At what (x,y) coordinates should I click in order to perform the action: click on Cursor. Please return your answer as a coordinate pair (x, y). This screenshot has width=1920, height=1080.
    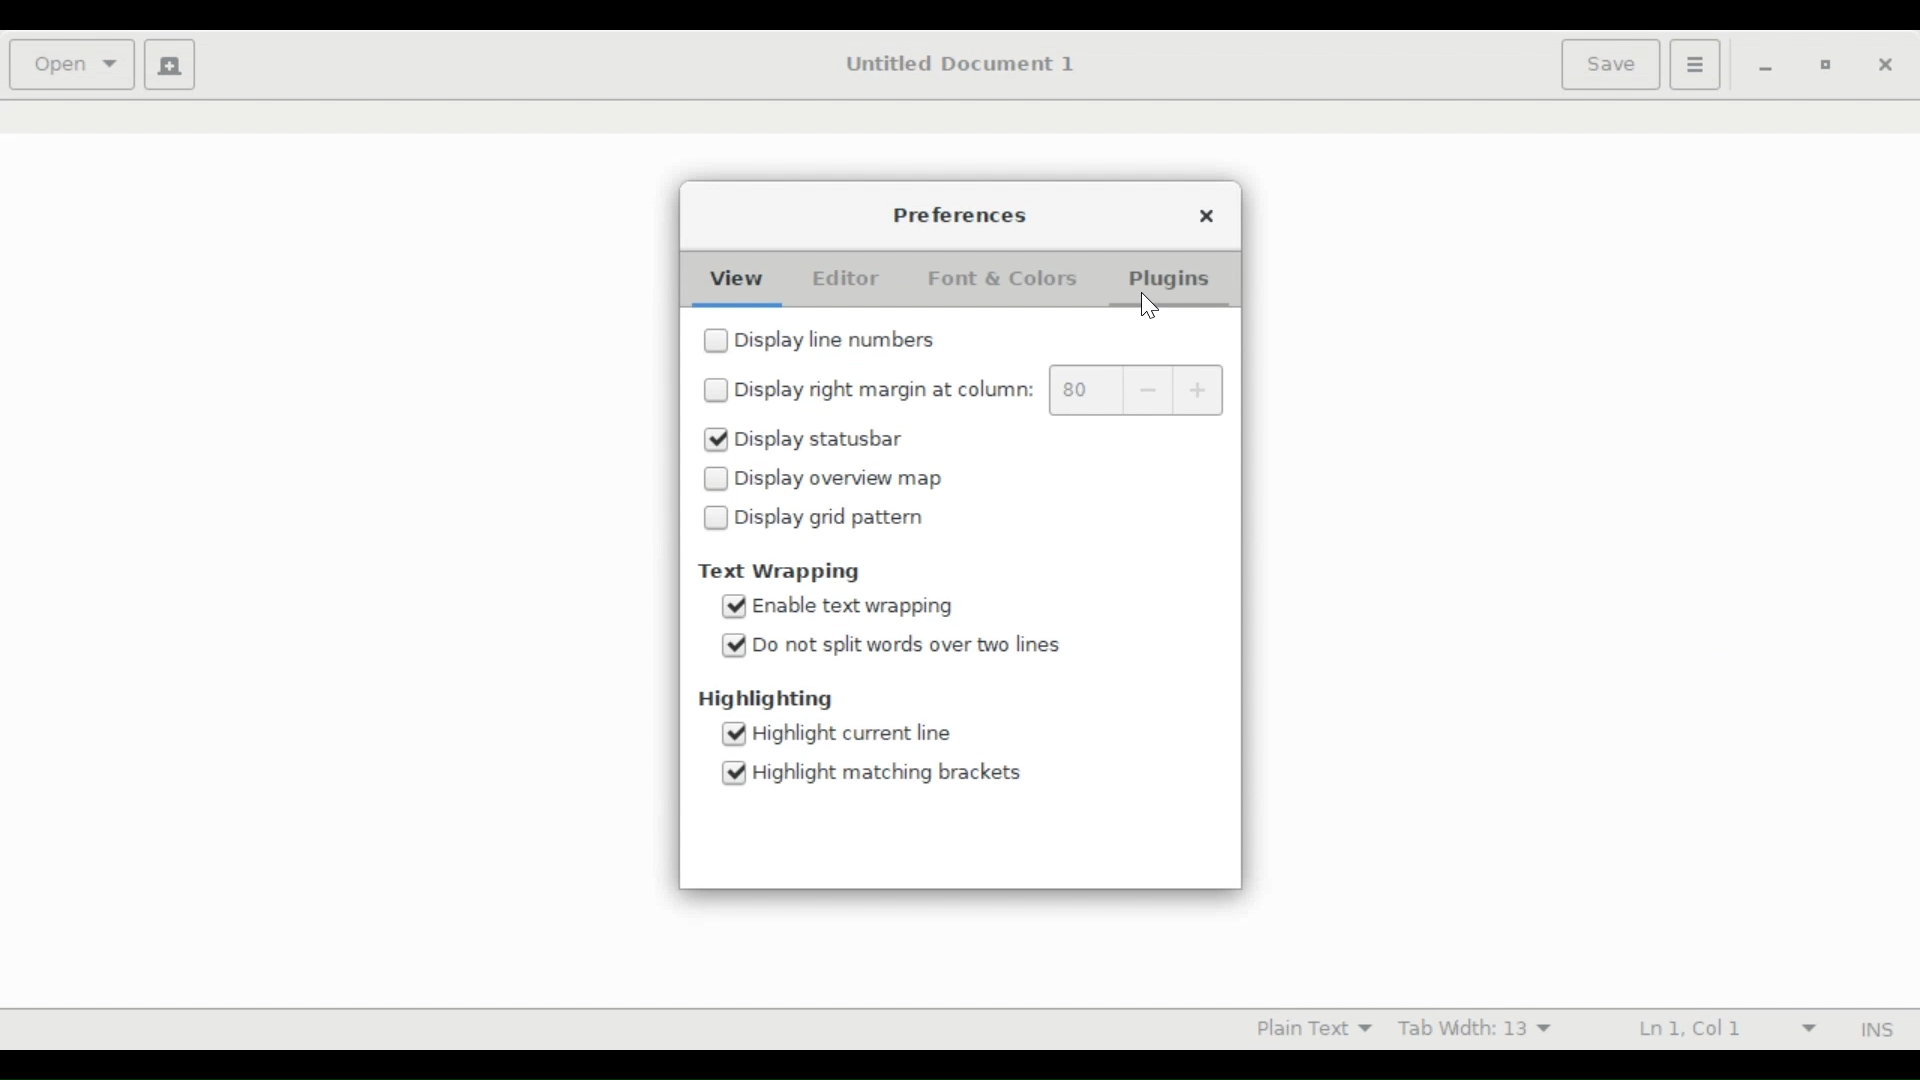
    Looking at the image, I should click on (1149, 307).